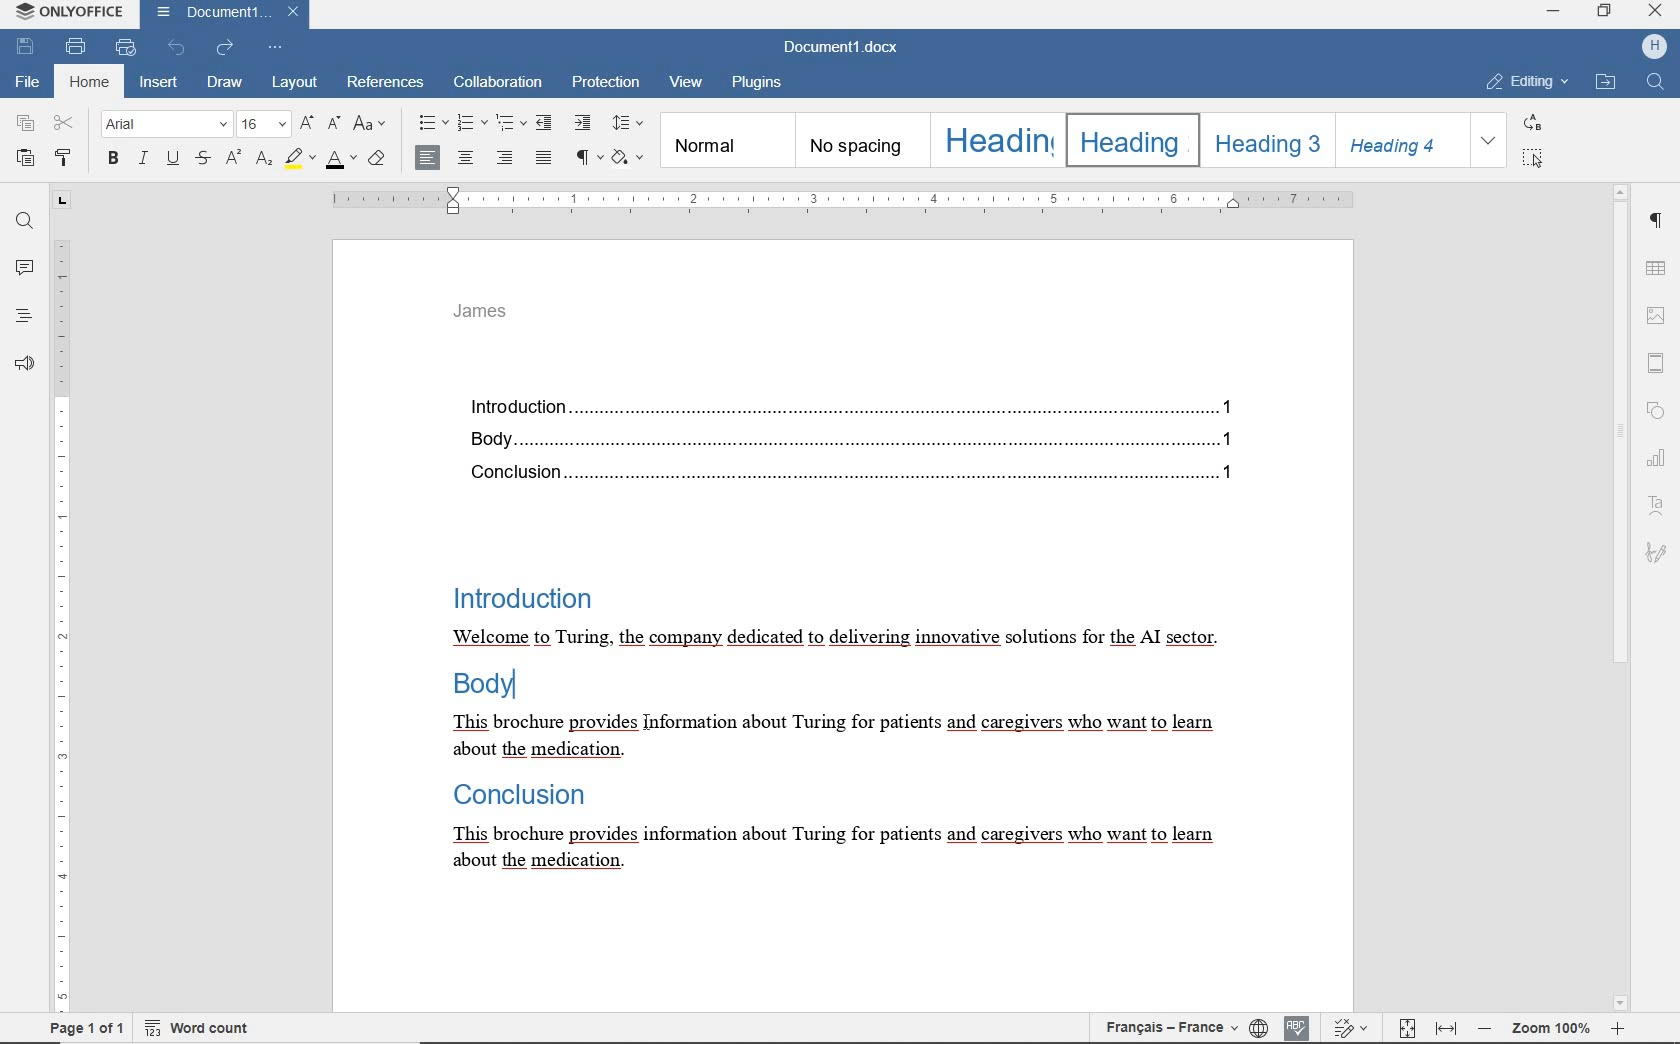 This screenshot has width=1680, height=1044. What do you see at coordinates (387, 84) in the screenshot?
I see `REFERENCES` at bounding box center [387, 84].